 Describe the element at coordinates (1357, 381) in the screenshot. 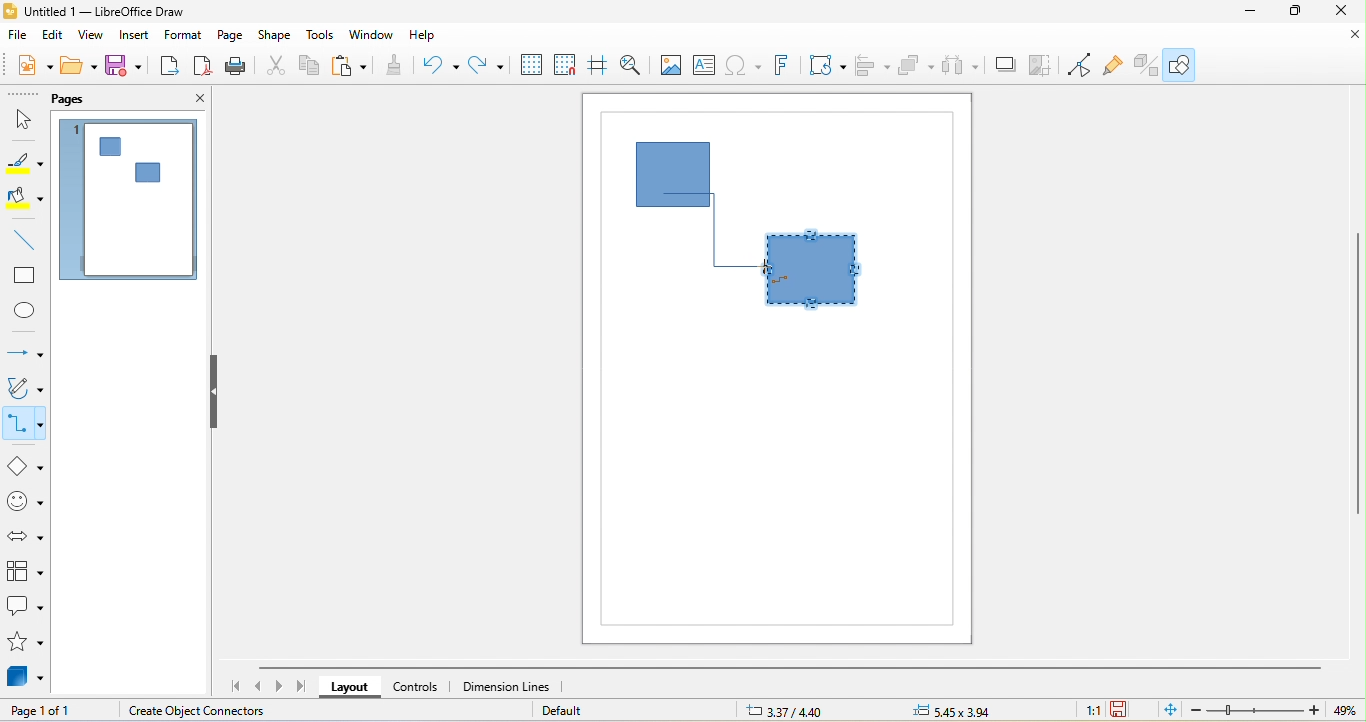

I see `vertical scroll bar` at that location.